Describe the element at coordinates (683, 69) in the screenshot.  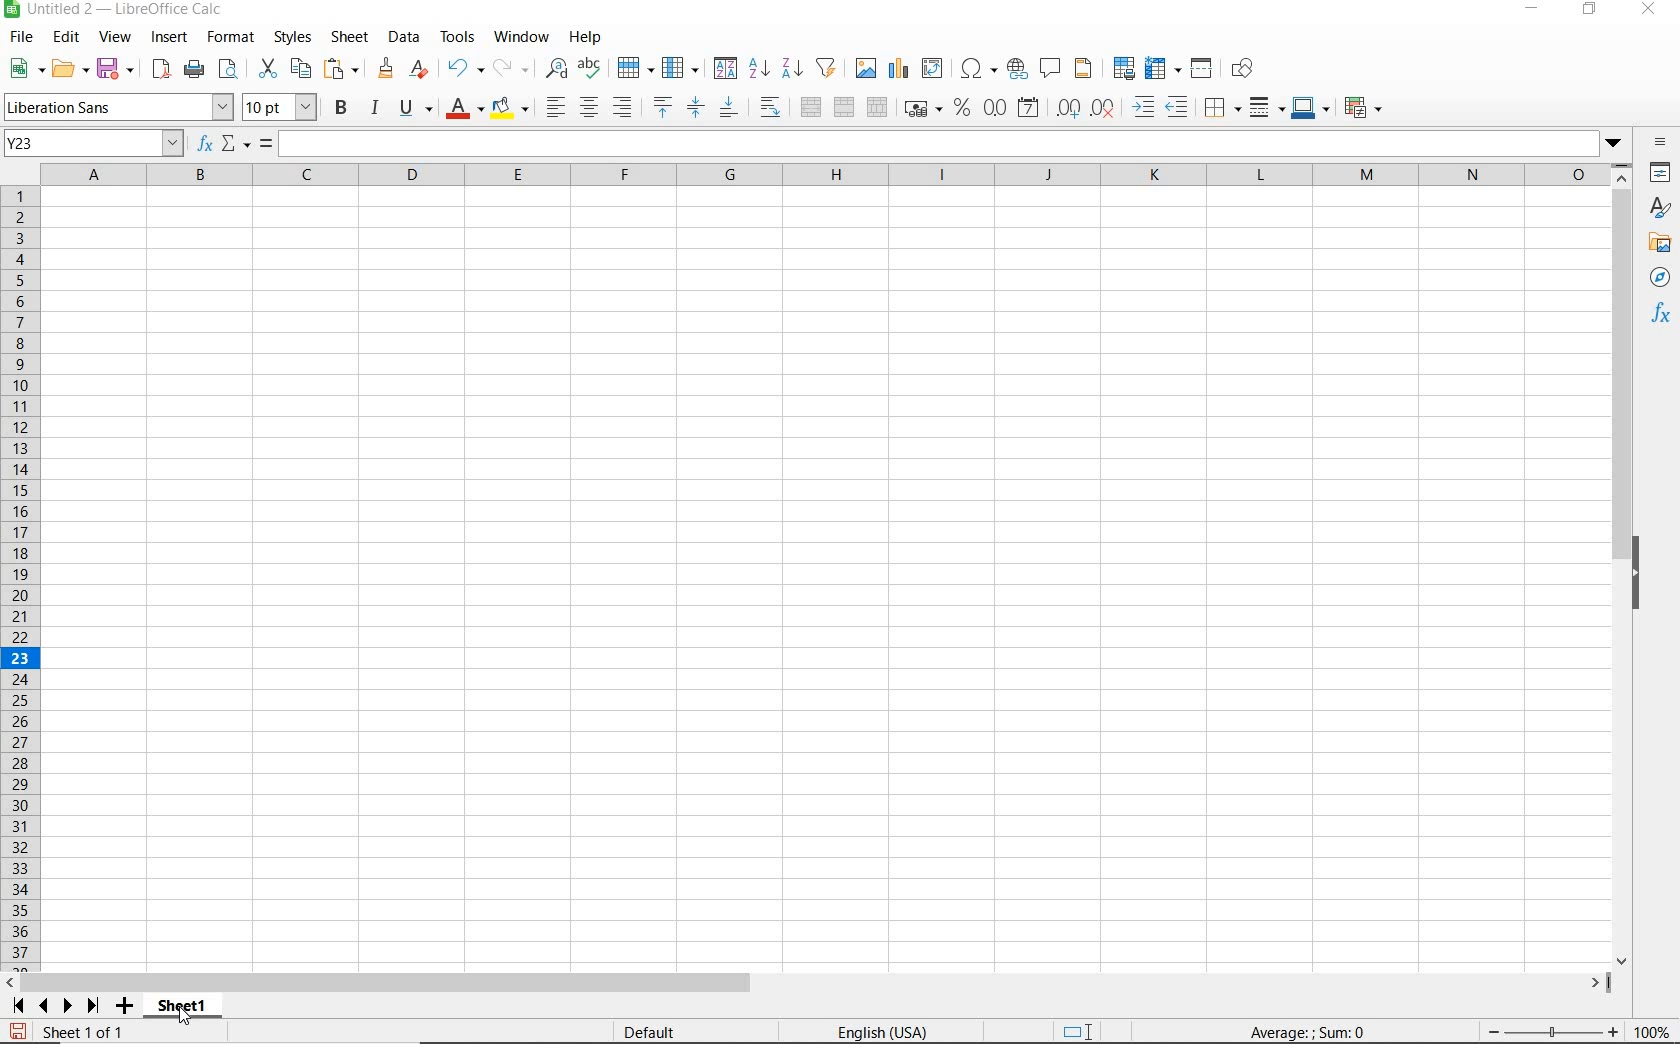
I see `COLUMN` at that location.